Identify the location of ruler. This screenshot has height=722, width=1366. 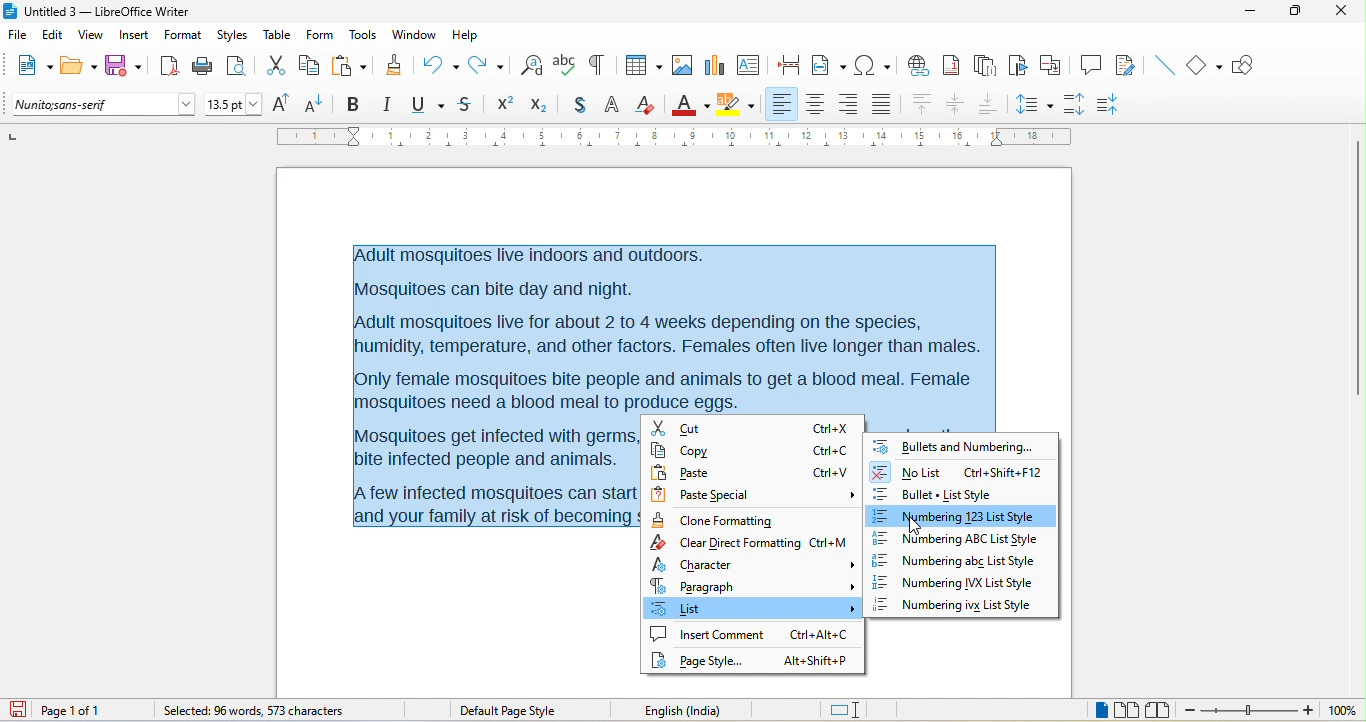
(673, 137).